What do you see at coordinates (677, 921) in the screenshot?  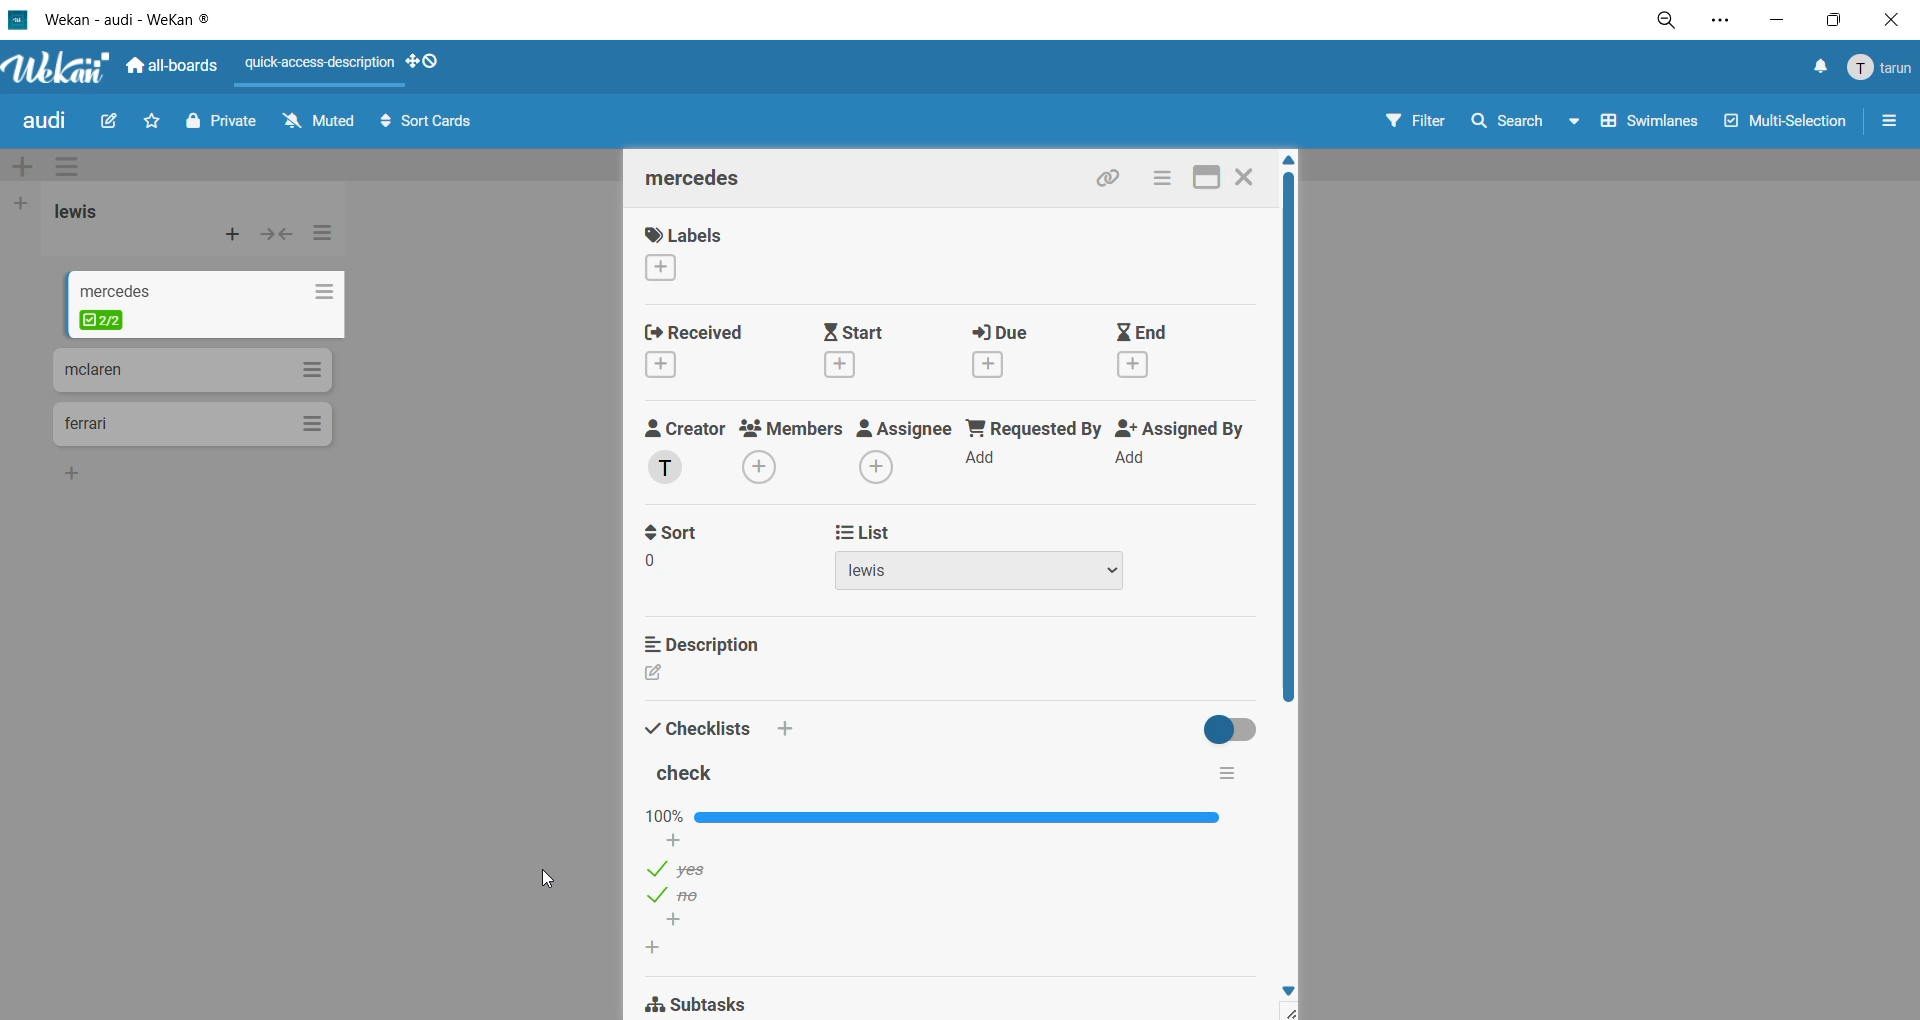 I see `add` at bounding box center [677, 921].